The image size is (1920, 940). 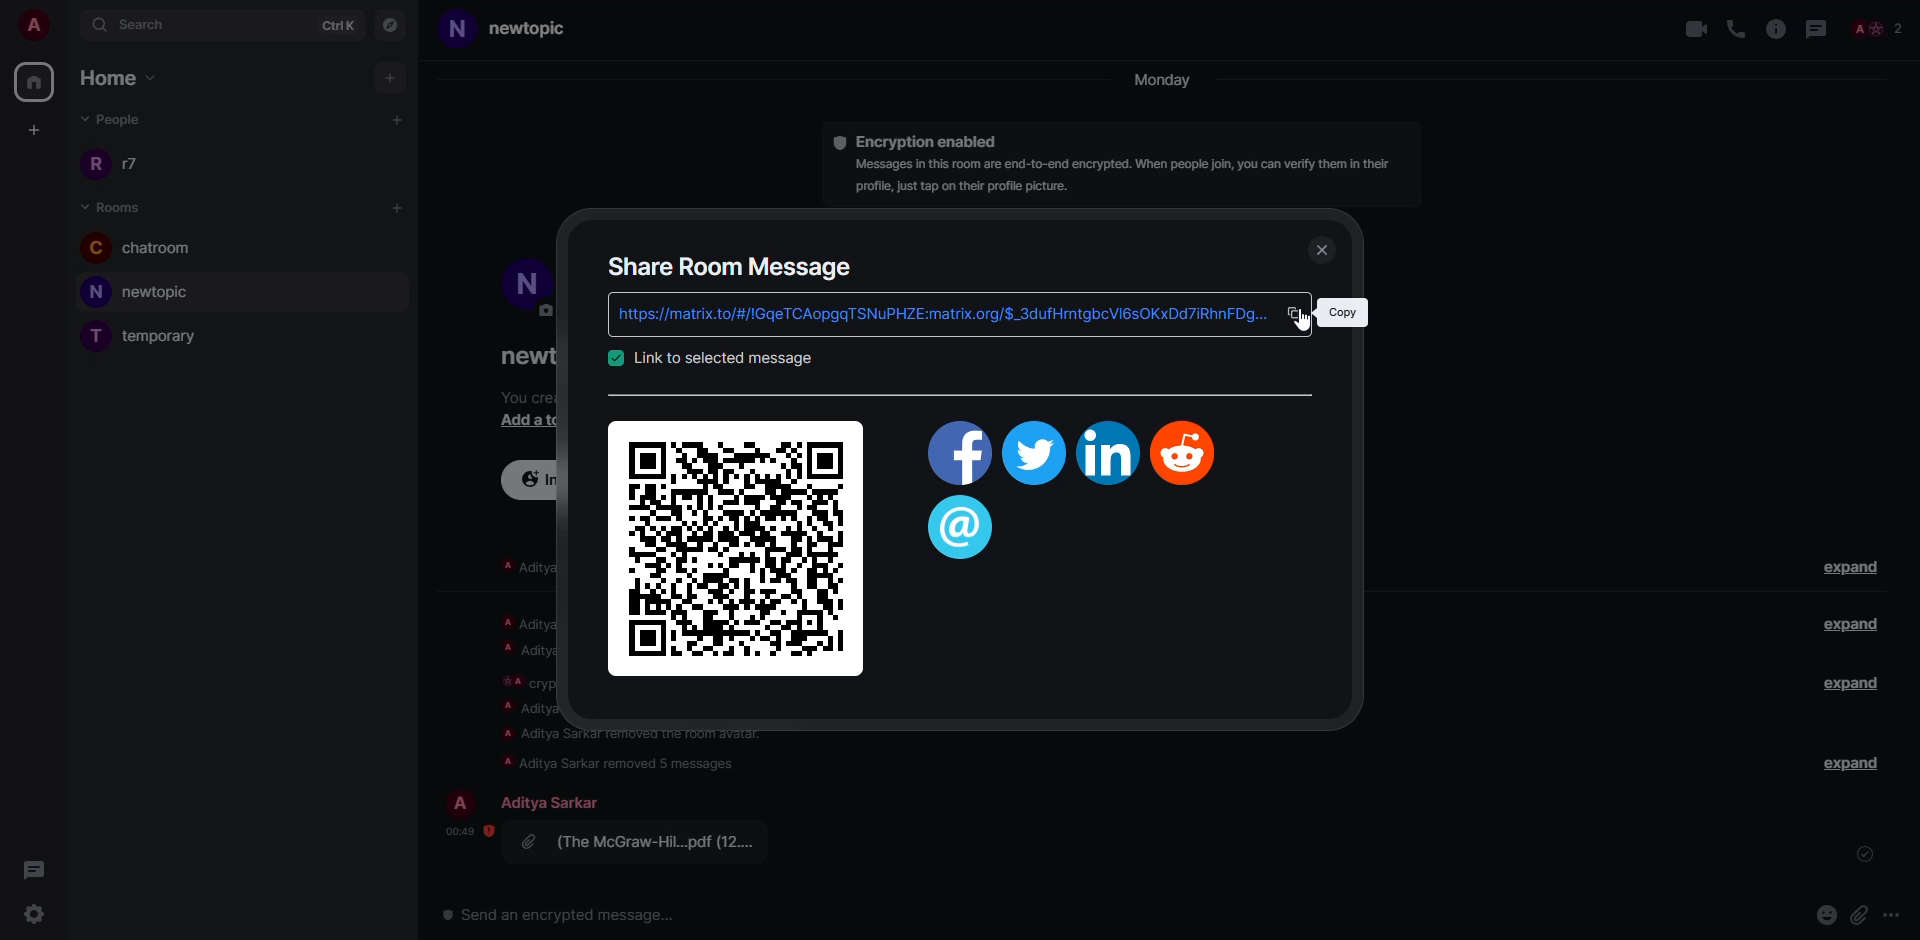 I want to click on add, so click(x=400, y=207).